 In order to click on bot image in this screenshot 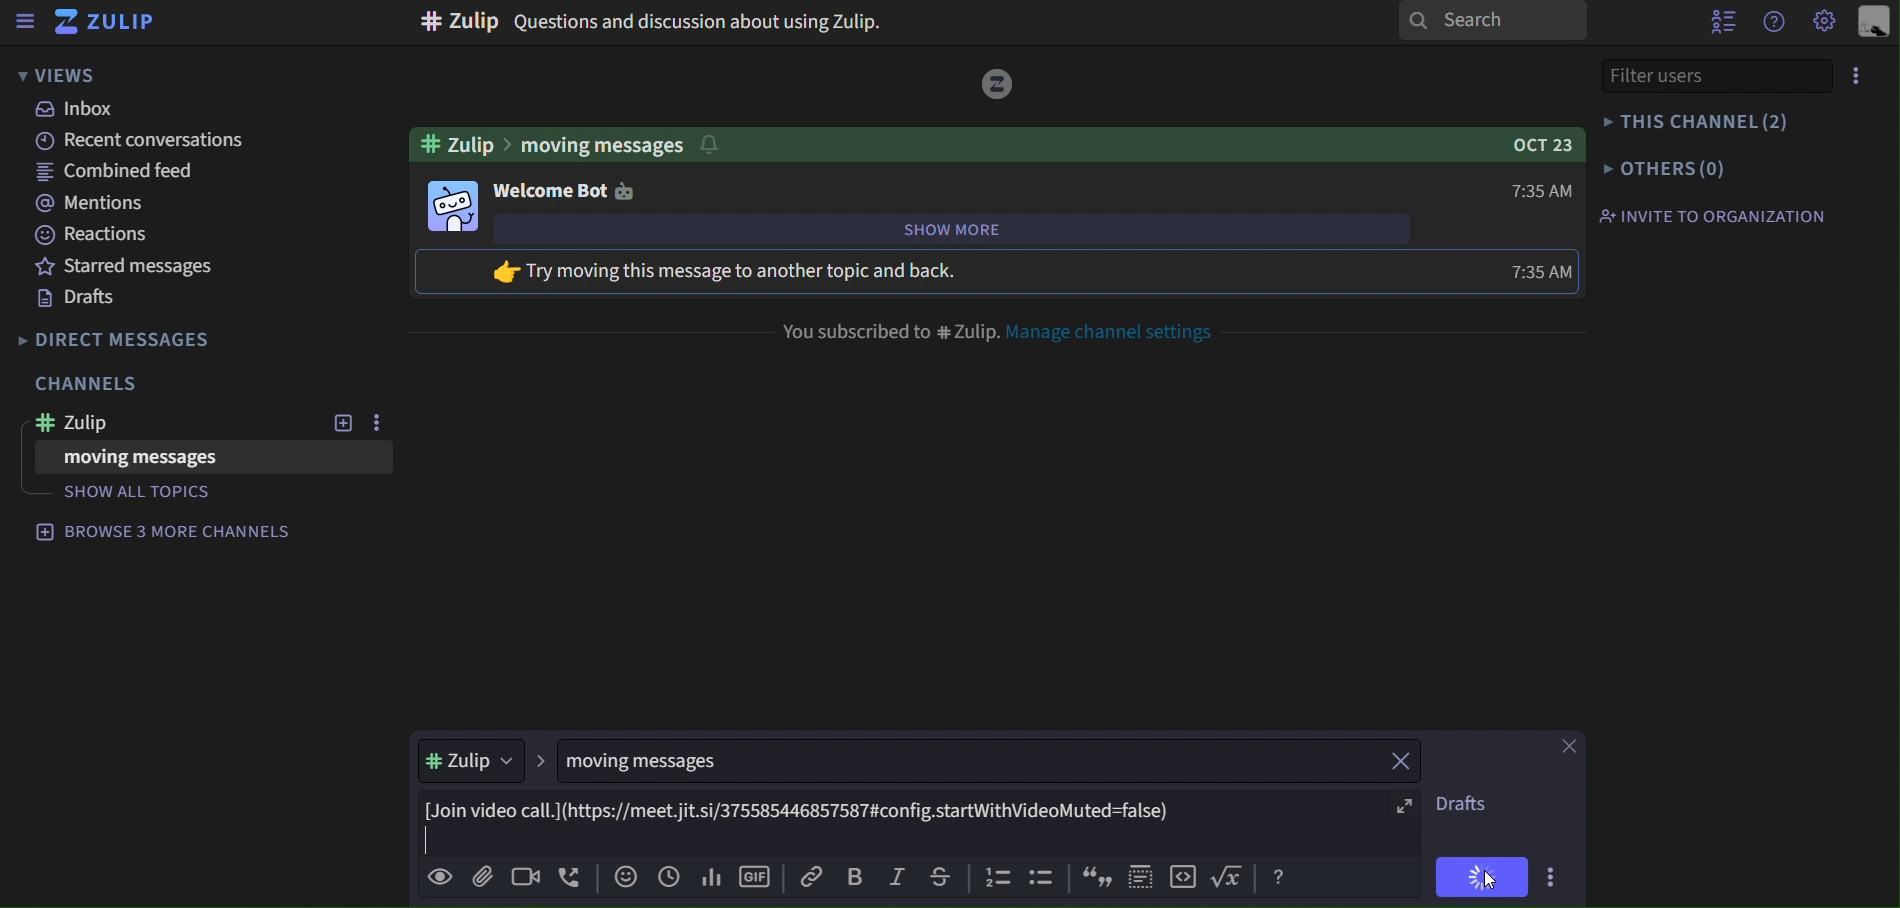, I will do `click(452, 204)`.